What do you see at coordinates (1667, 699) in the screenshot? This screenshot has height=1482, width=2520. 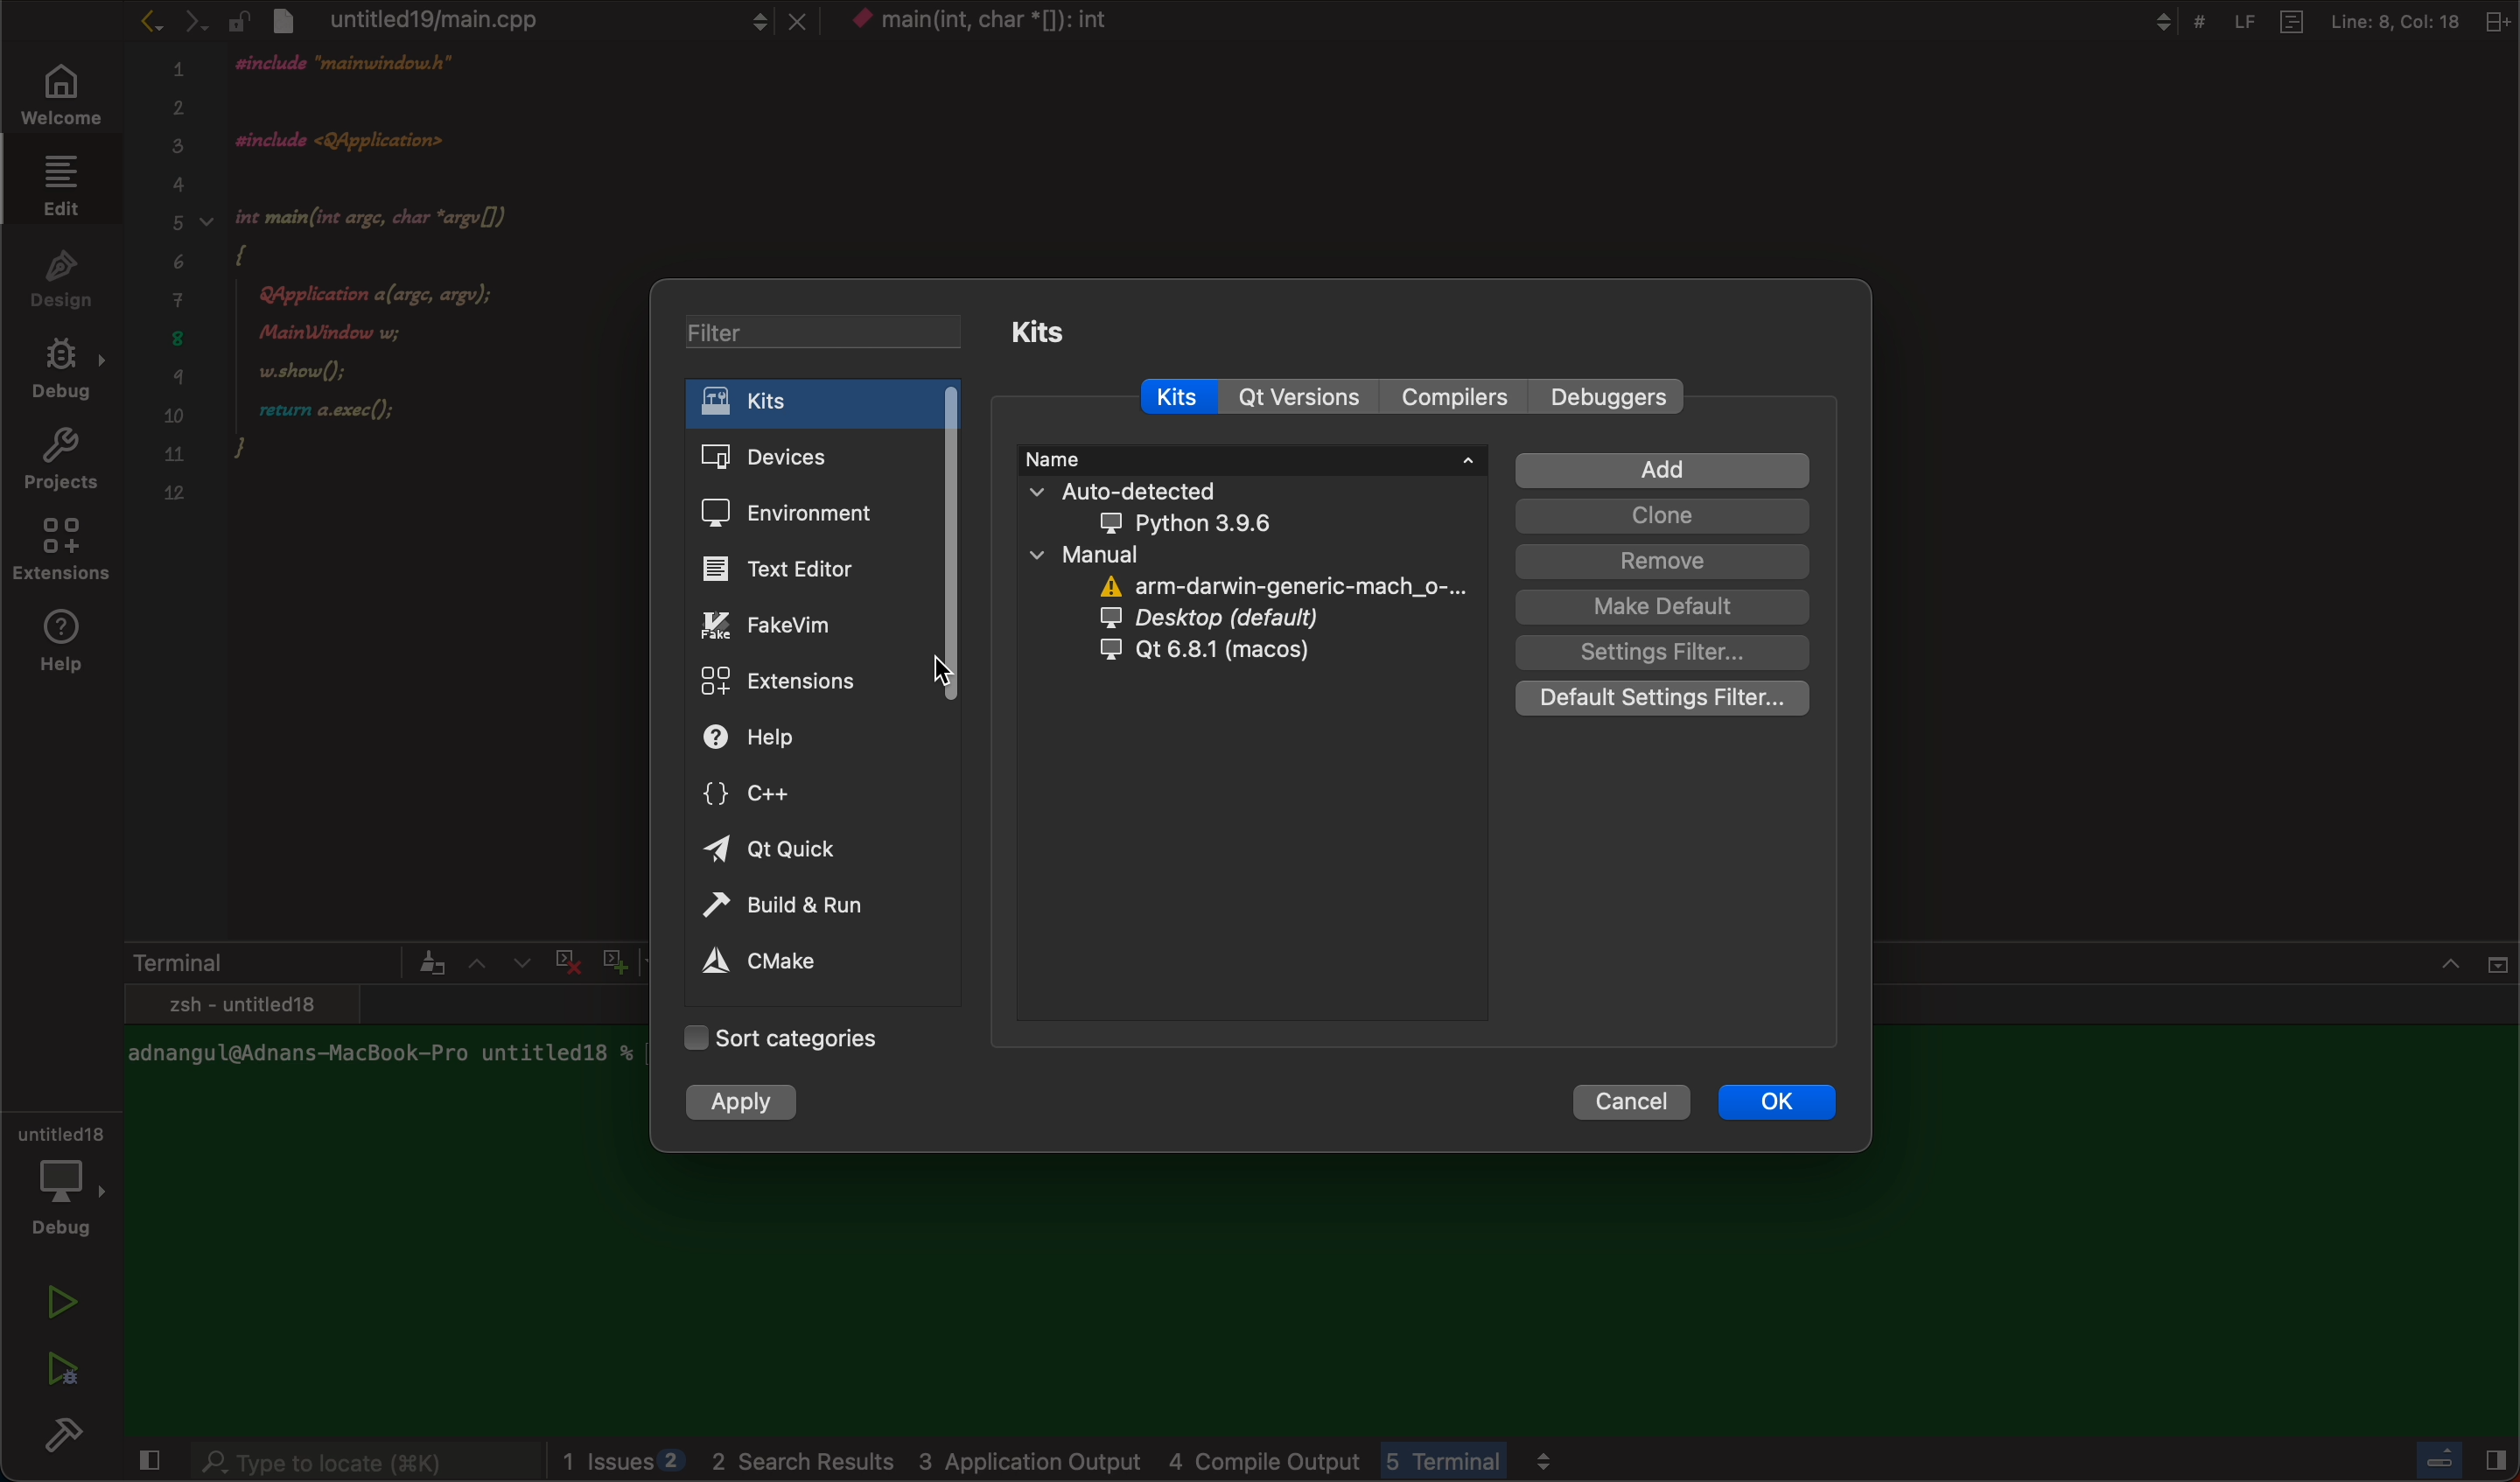 I see `Default settings` at bounding box center [1667, 699].